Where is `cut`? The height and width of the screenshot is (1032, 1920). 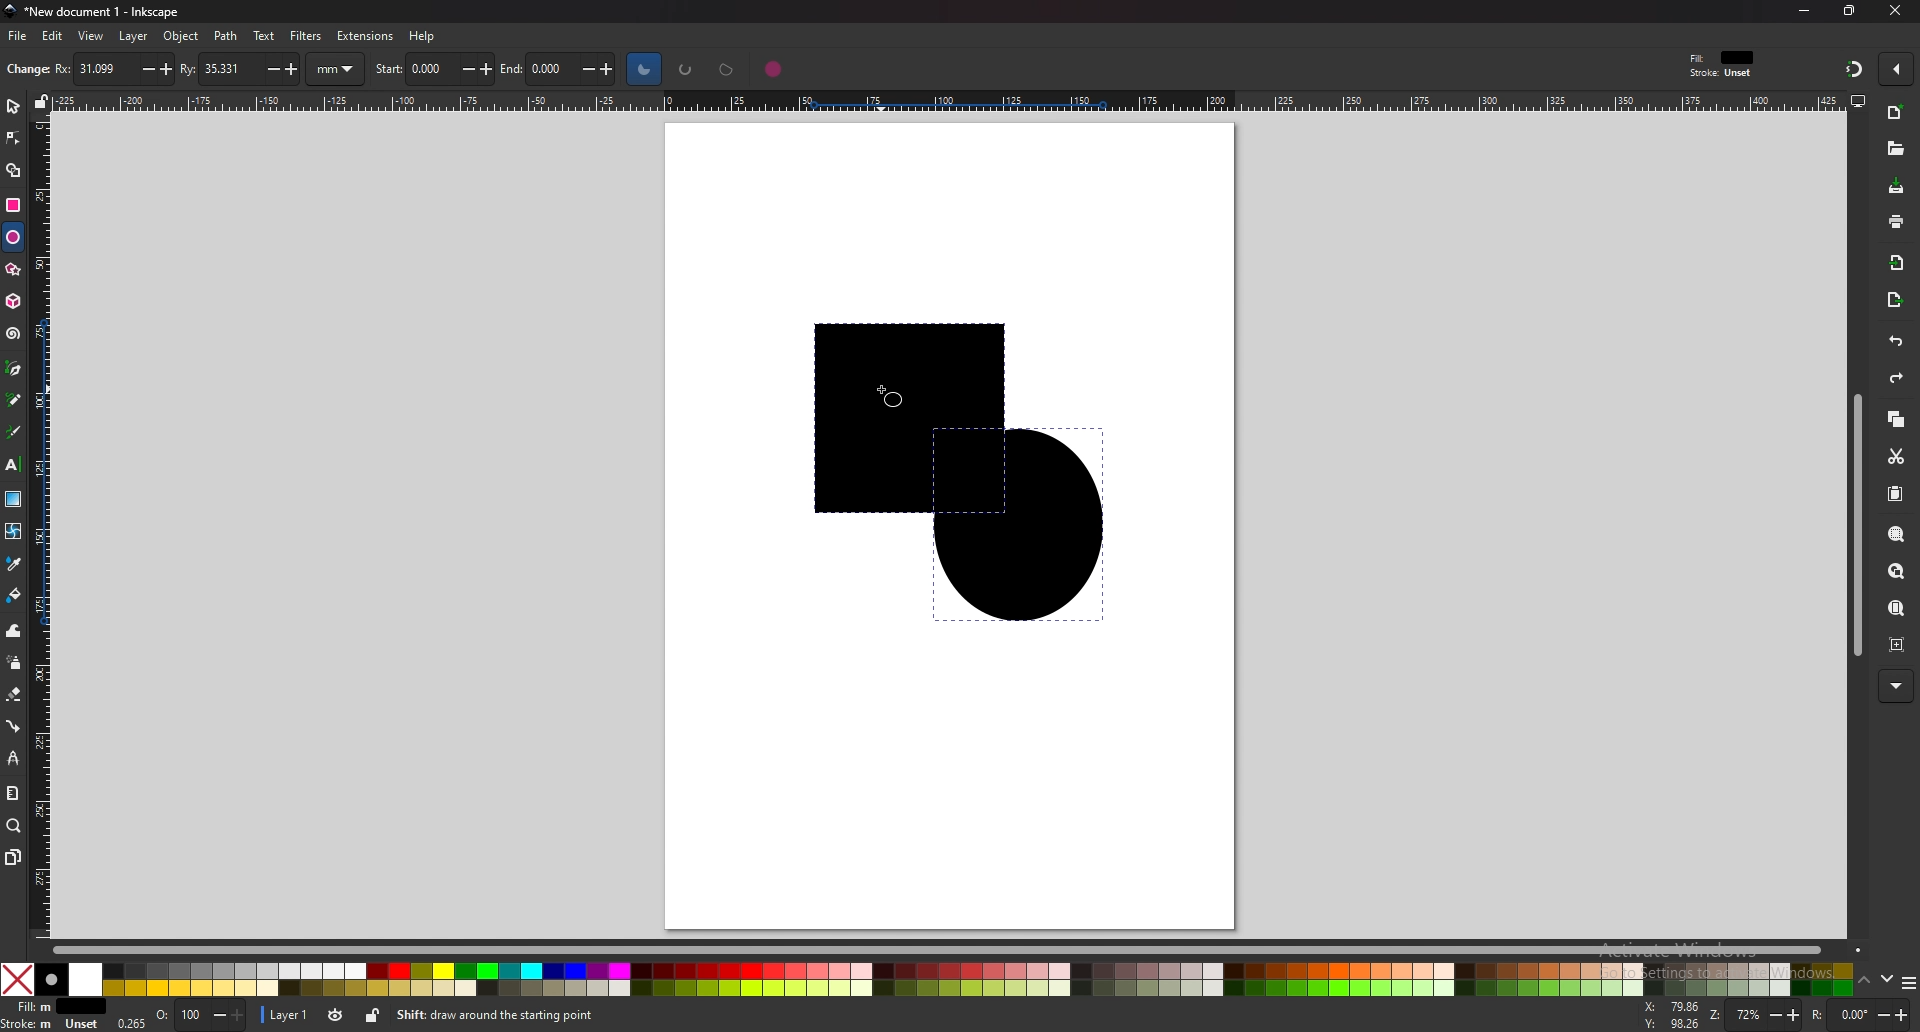
cut is located at coordinates (1897, 455).